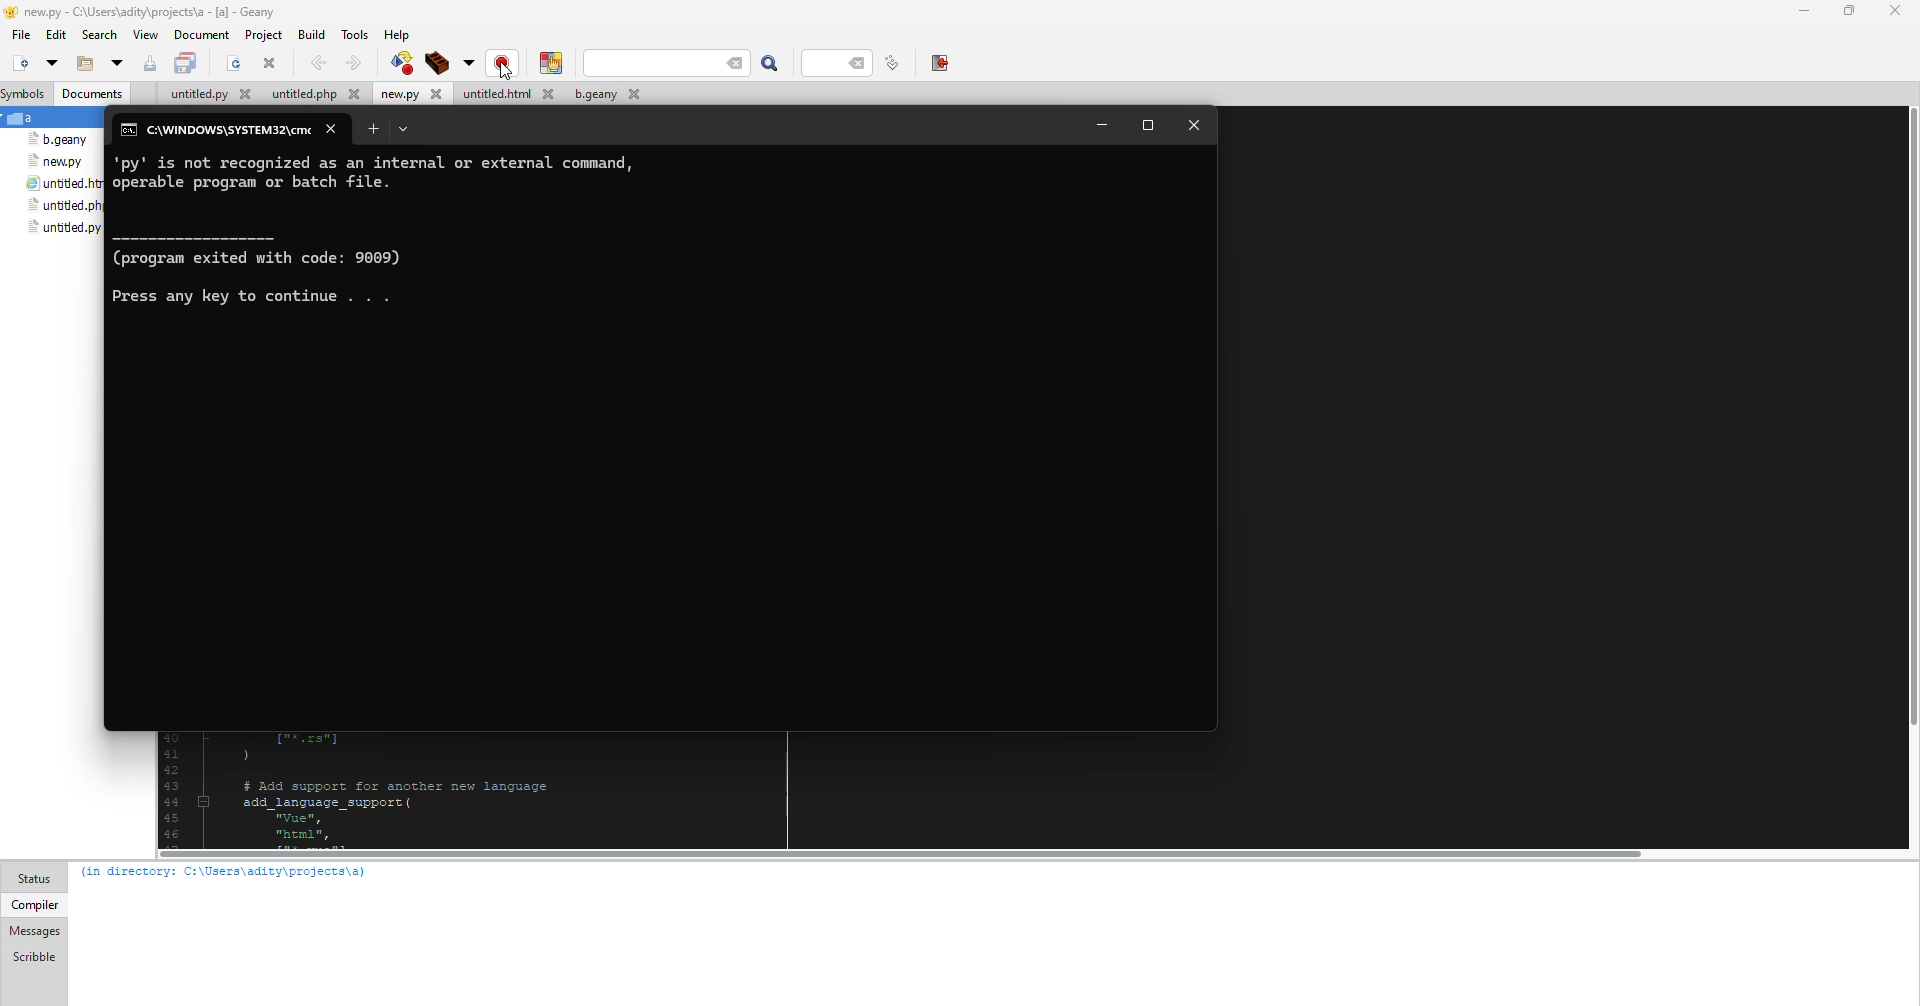  I want to click on file, so click(602, 95).